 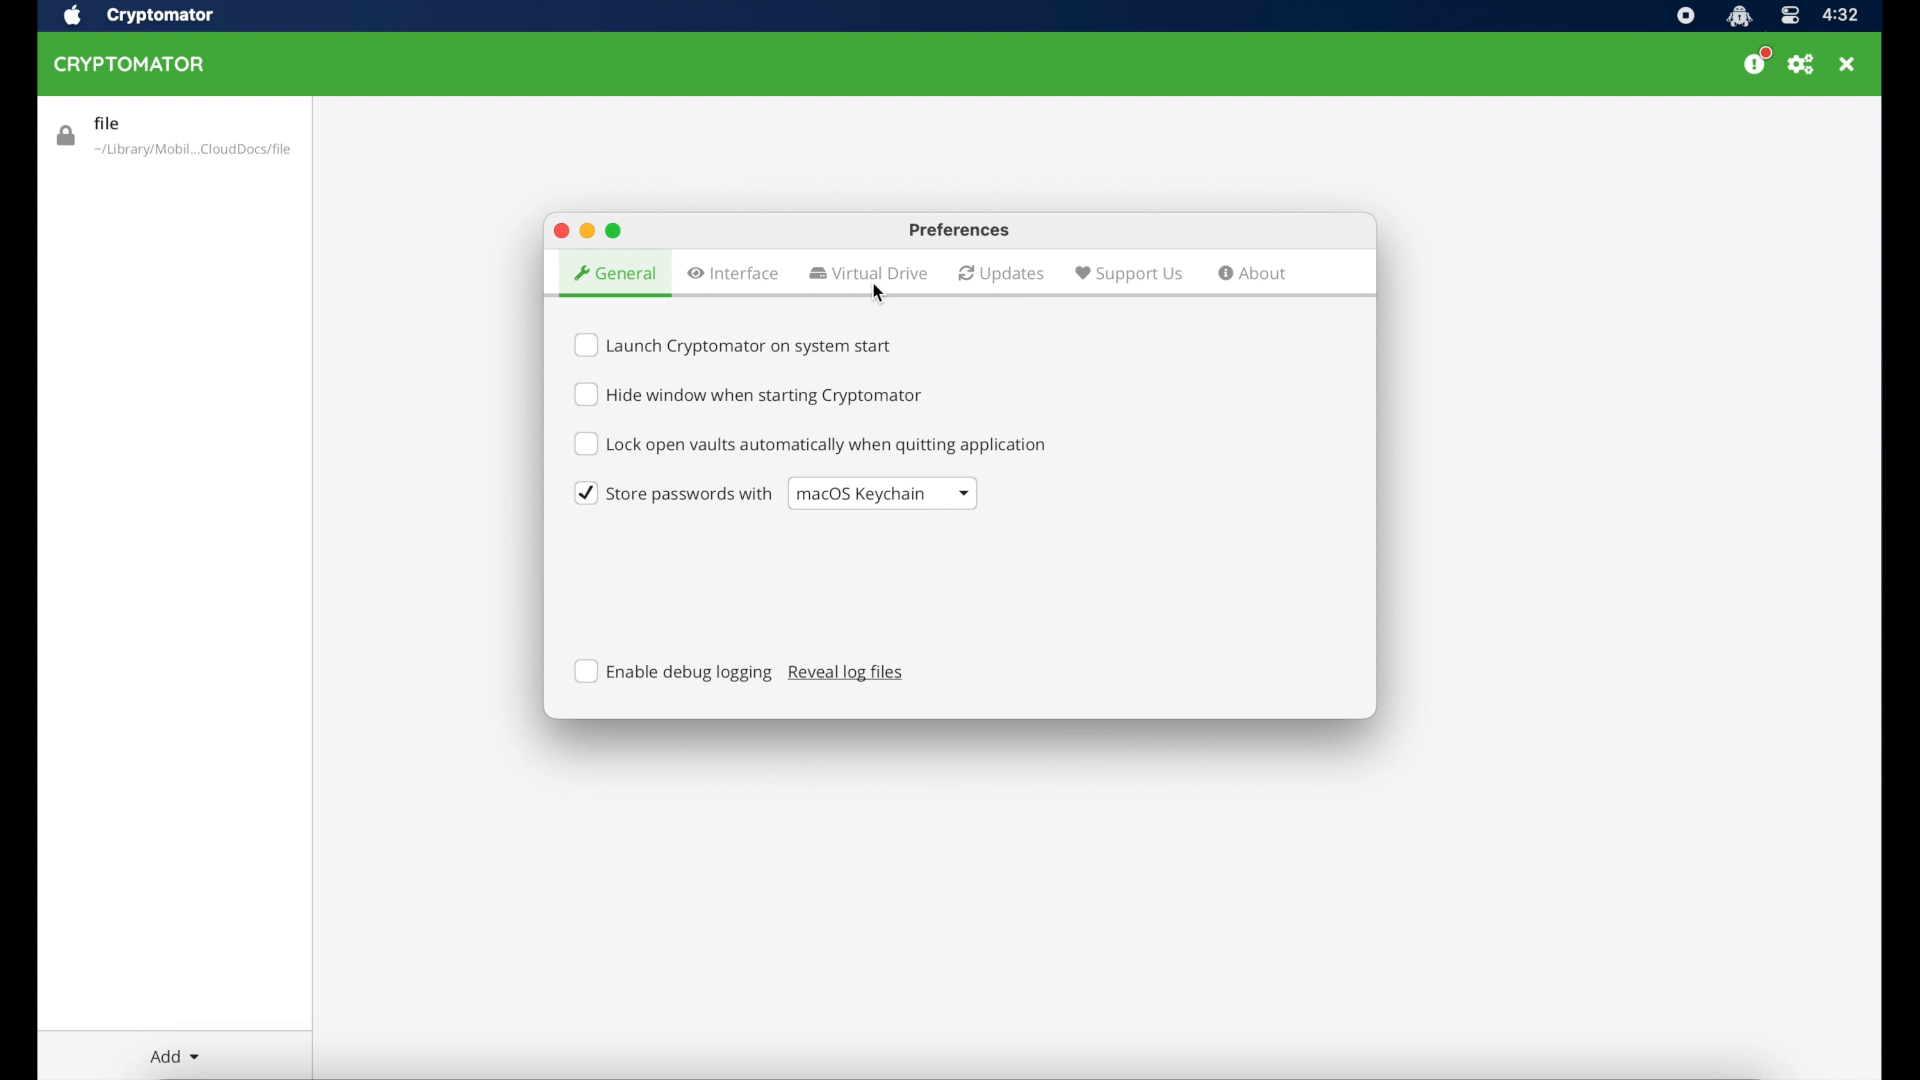 I want to click on cryptomator, so click(x=135, y=65).